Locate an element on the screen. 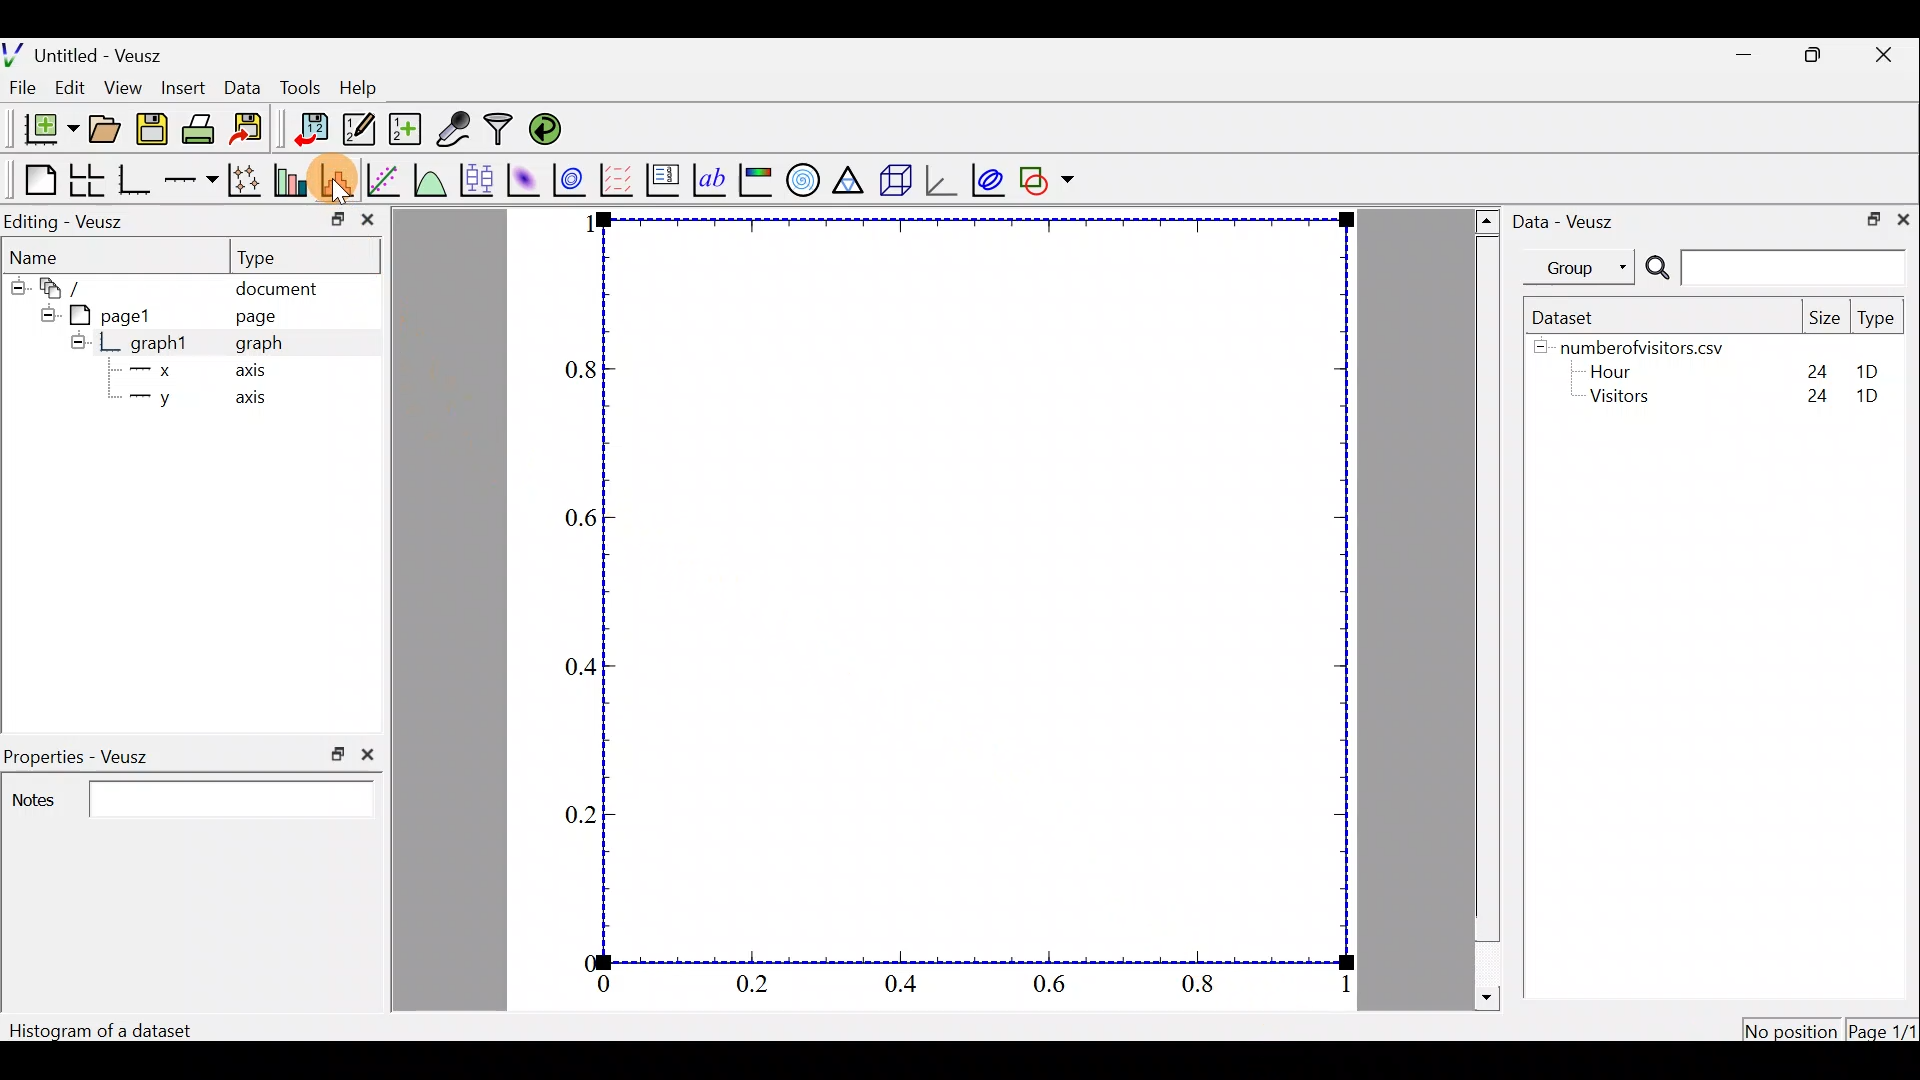  Properties - Veusz is located at coordinates (79, 751).